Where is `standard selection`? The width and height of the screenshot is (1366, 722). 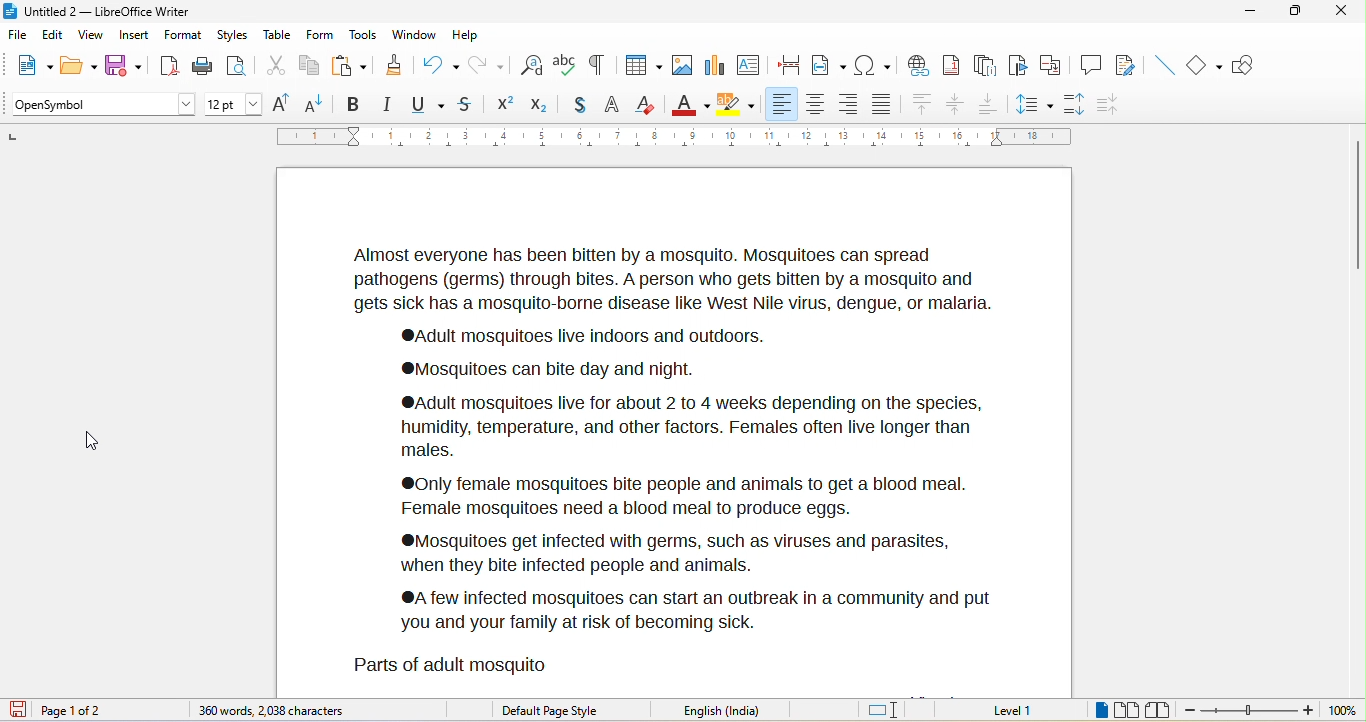
standard selection is located at coordinates (890, 710).